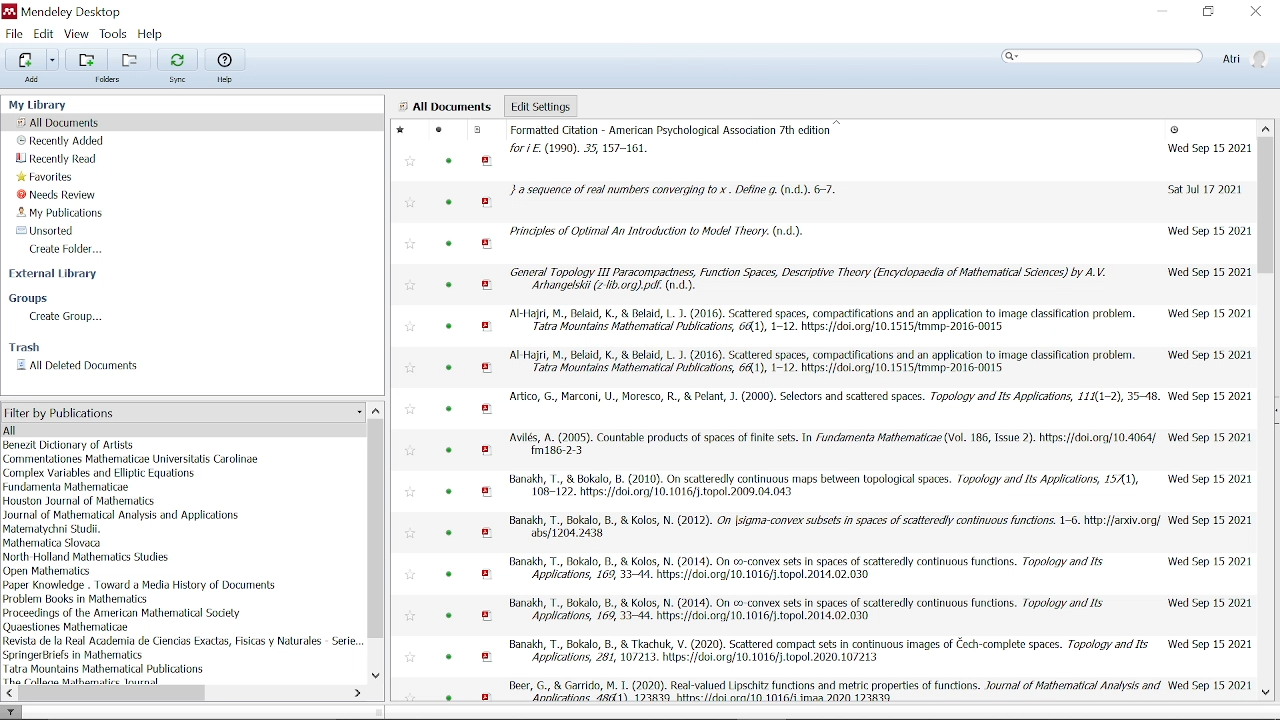 Image resolution: width=1280 pixels, height=720 pixels. What do you see at coordinates (488, 451) in the screenshot?
I see `pdf` at bounding box center [488, 451].